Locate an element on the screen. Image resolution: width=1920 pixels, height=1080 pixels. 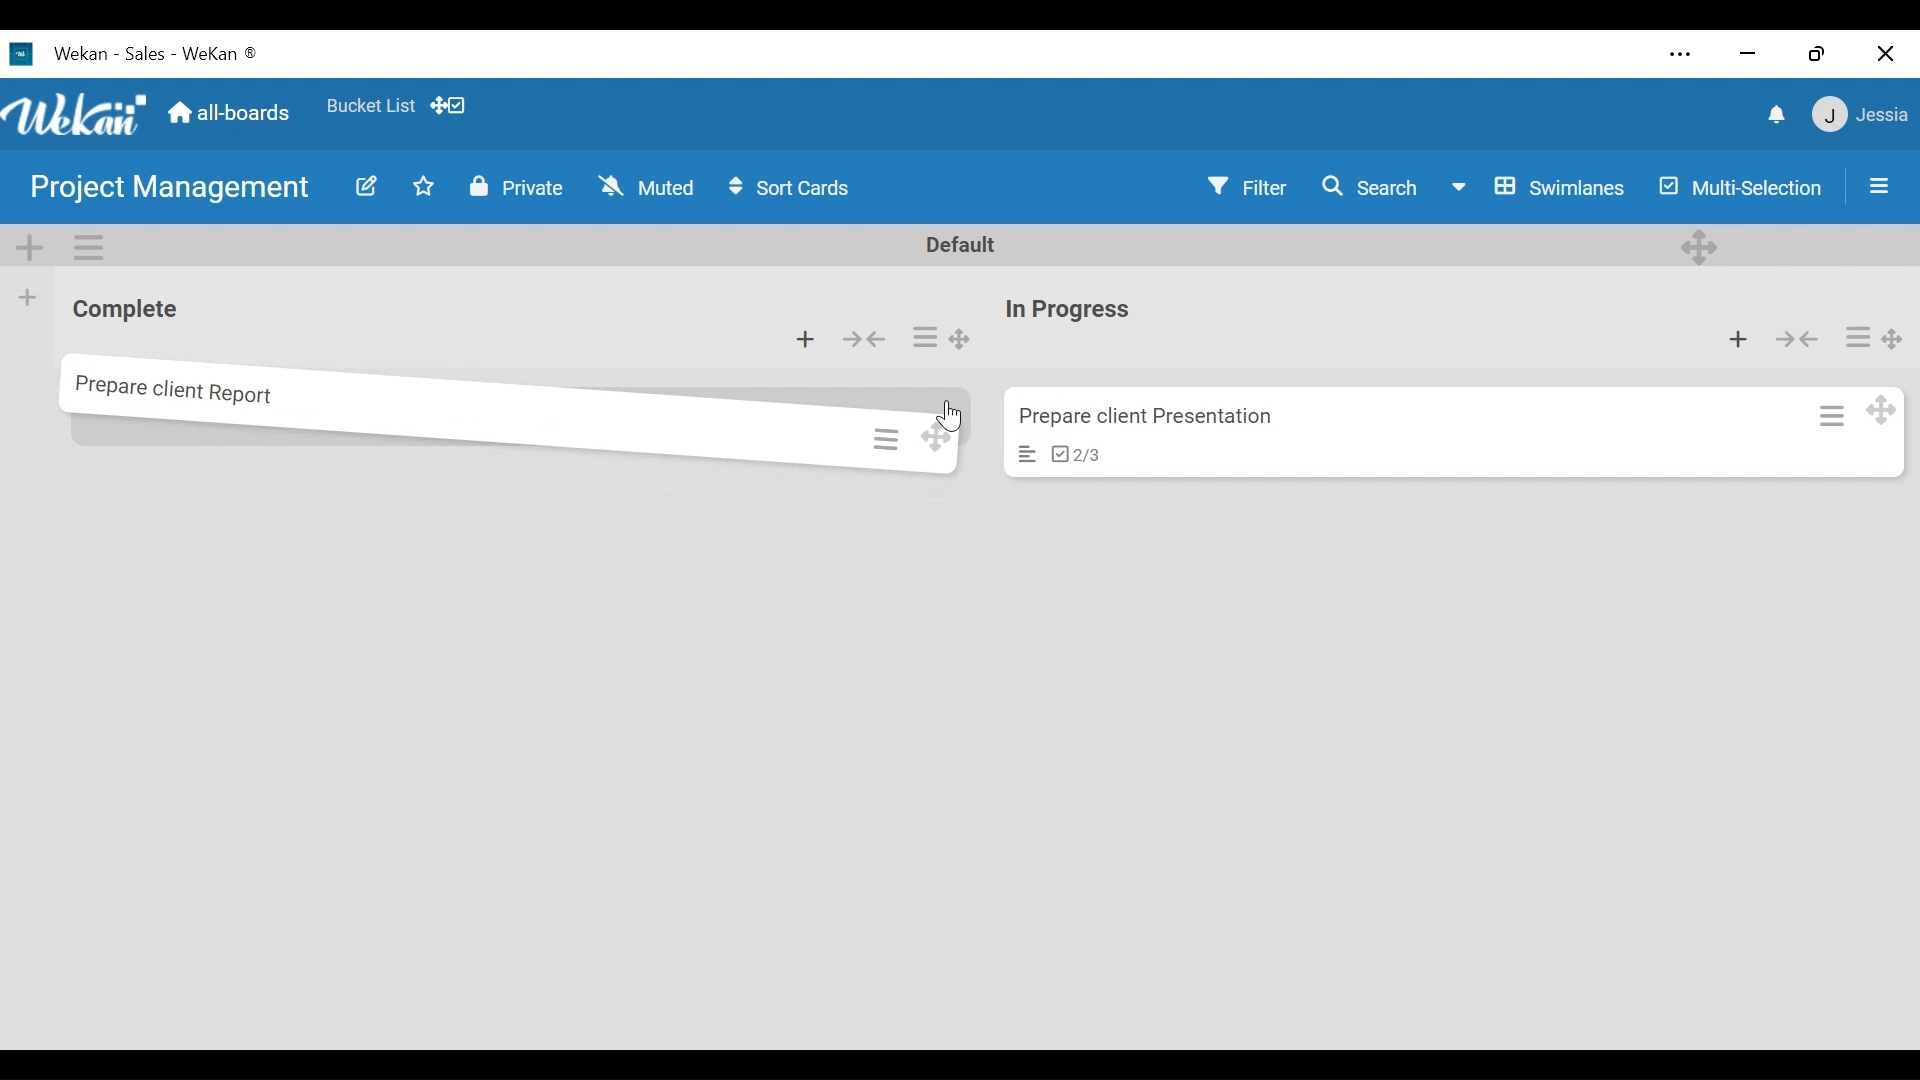
Add list  is located at coordinates (27, 297).